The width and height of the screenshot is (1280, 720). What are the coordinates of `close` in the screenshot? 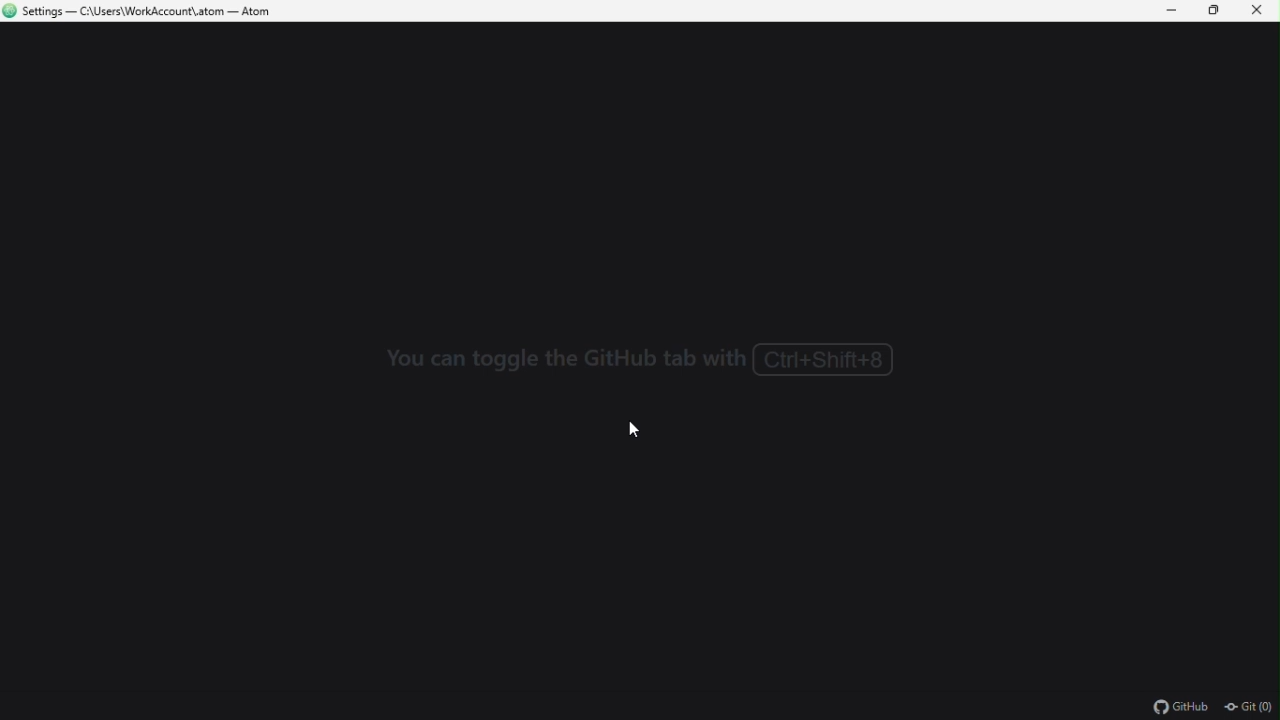 It's located at (1263, 12).